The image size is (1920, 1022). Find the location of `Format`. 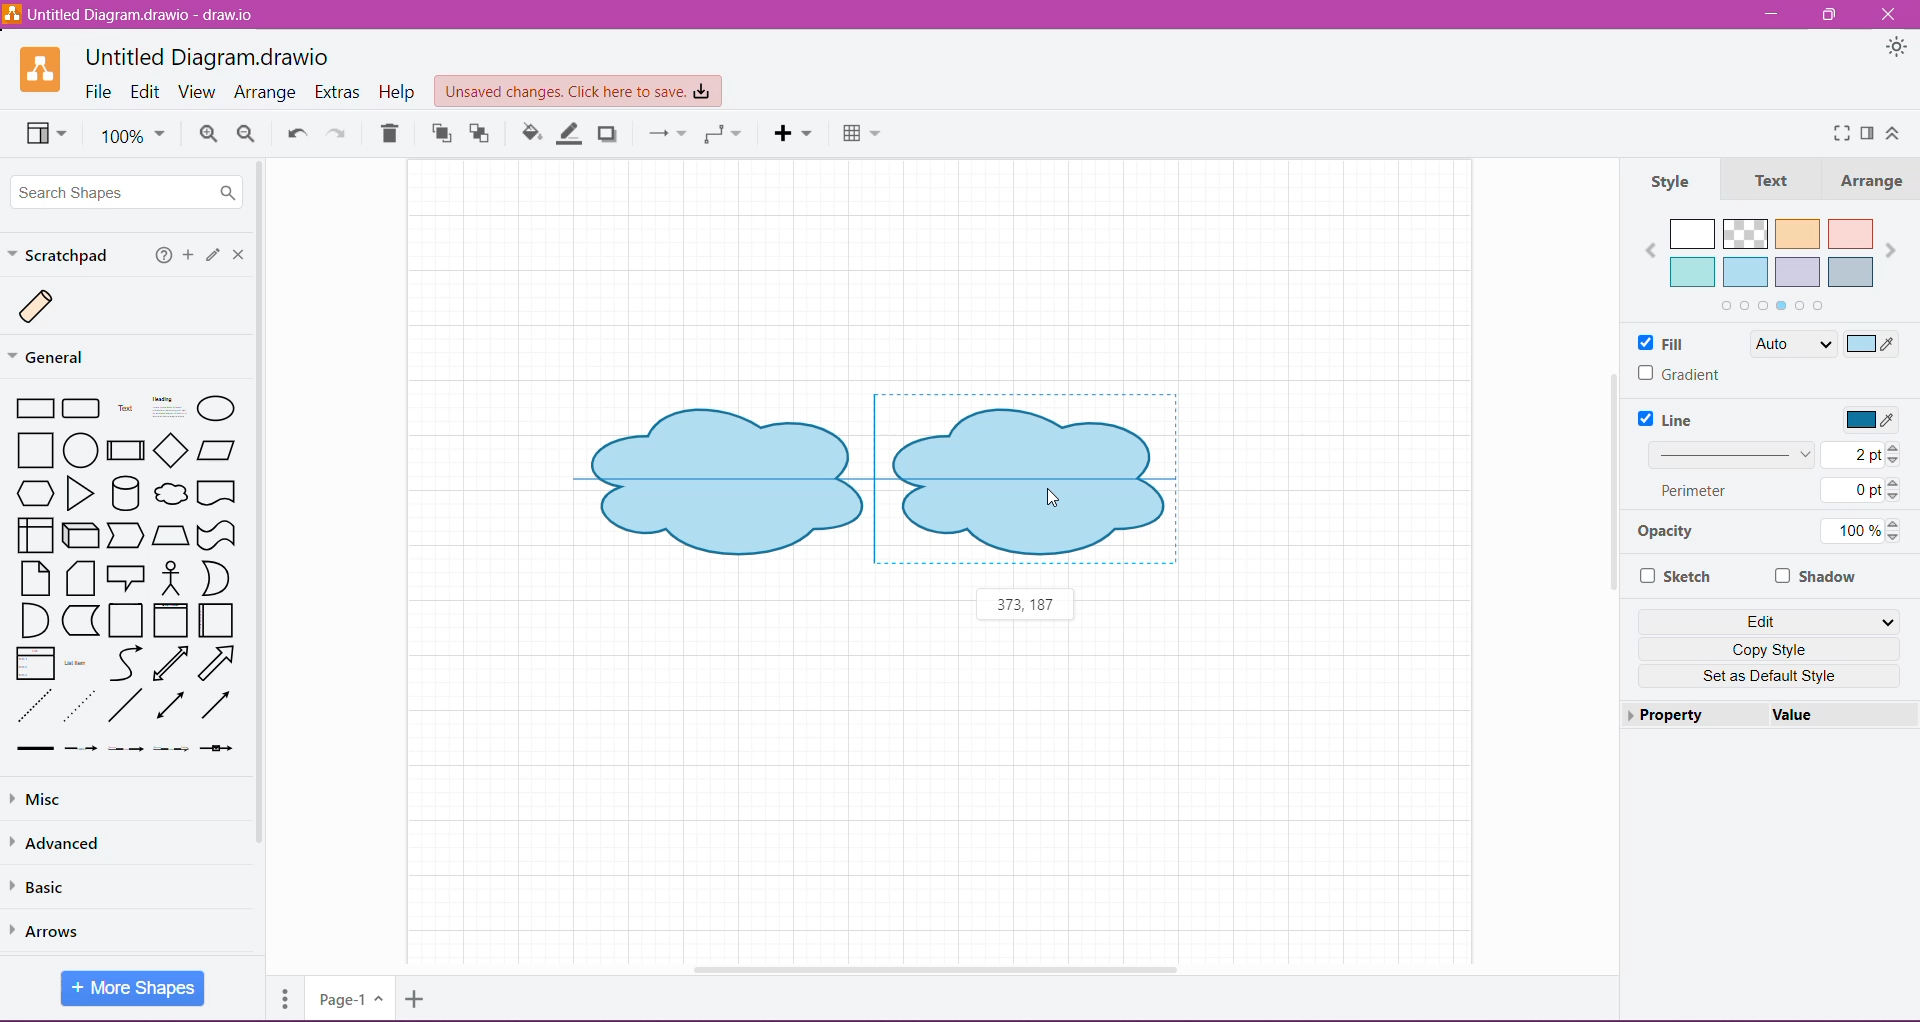

Format is located at coordinates (1868, 132).